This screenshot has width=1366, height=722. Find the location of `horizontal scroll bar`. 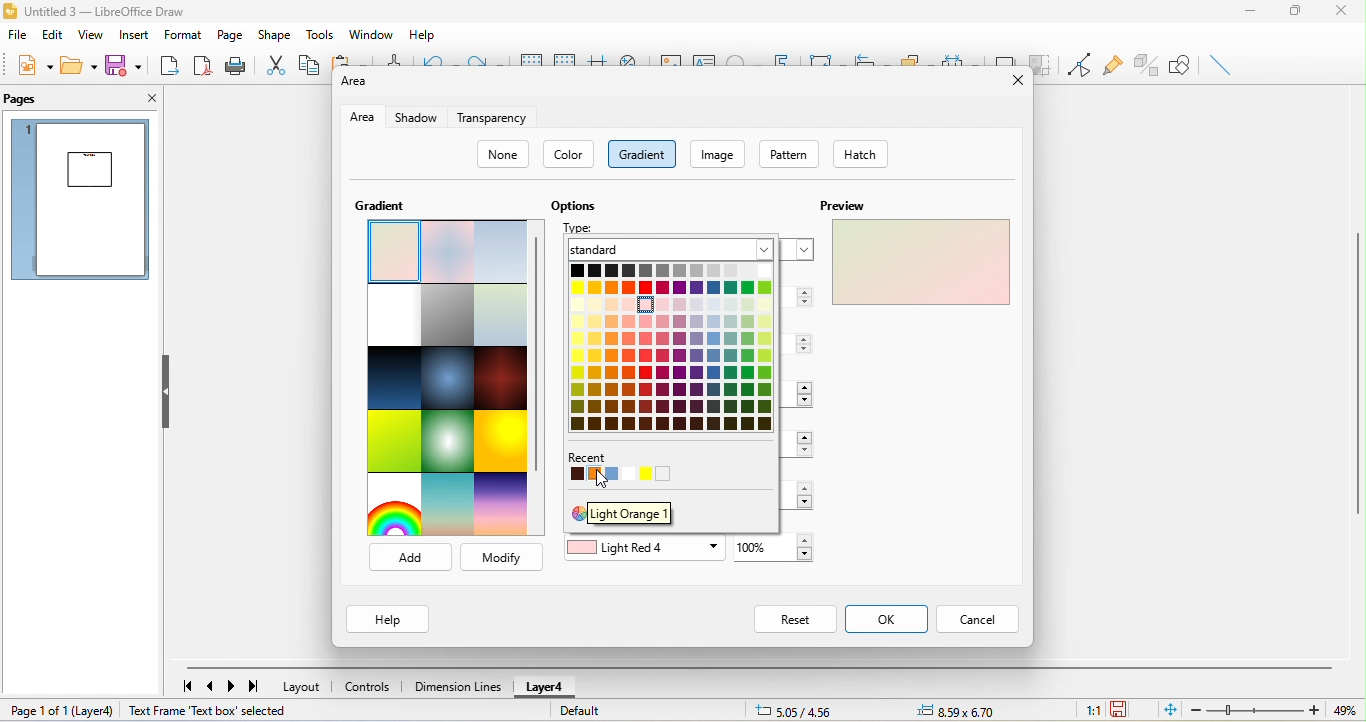

horizontal scroll bar is located at coordinates (759, 668).